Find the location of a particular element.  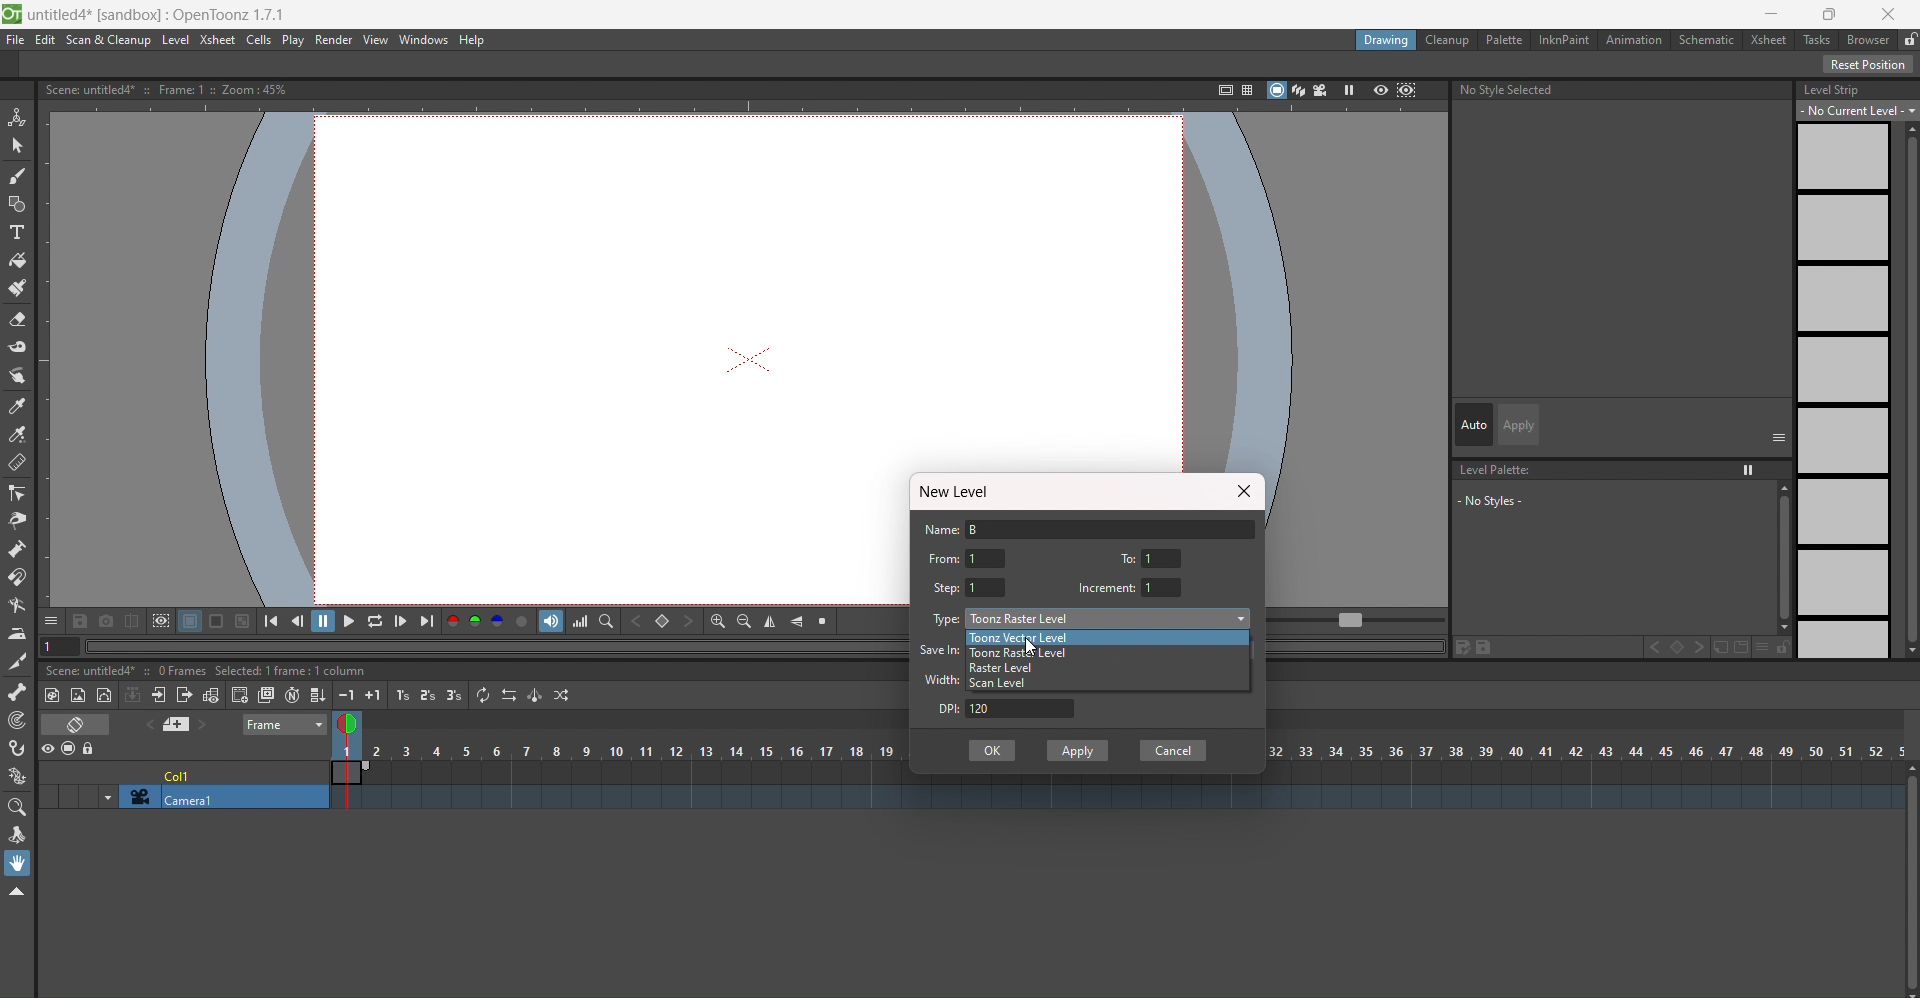

tool is located at coordinates (190, 621).